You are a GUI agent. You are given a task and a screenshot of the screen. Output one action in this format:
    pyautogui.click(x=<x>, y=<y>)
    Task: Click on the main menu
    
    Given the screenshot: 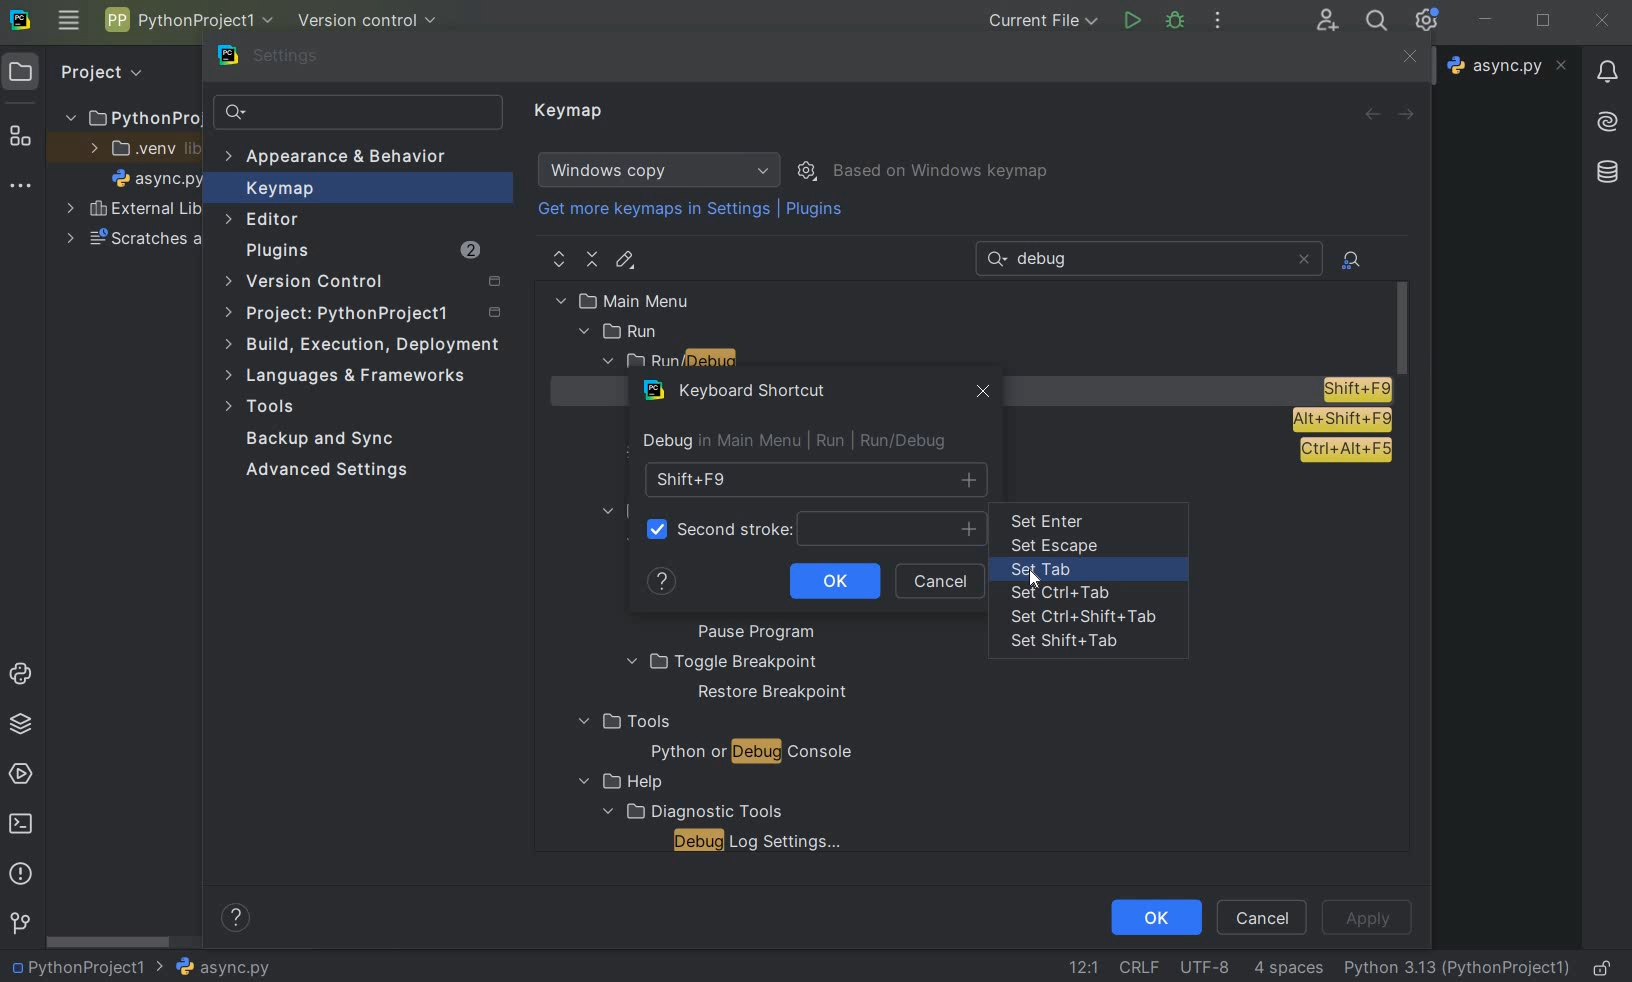 What is the action you would take?
    pyautogui.click(x=666, y=300)
    